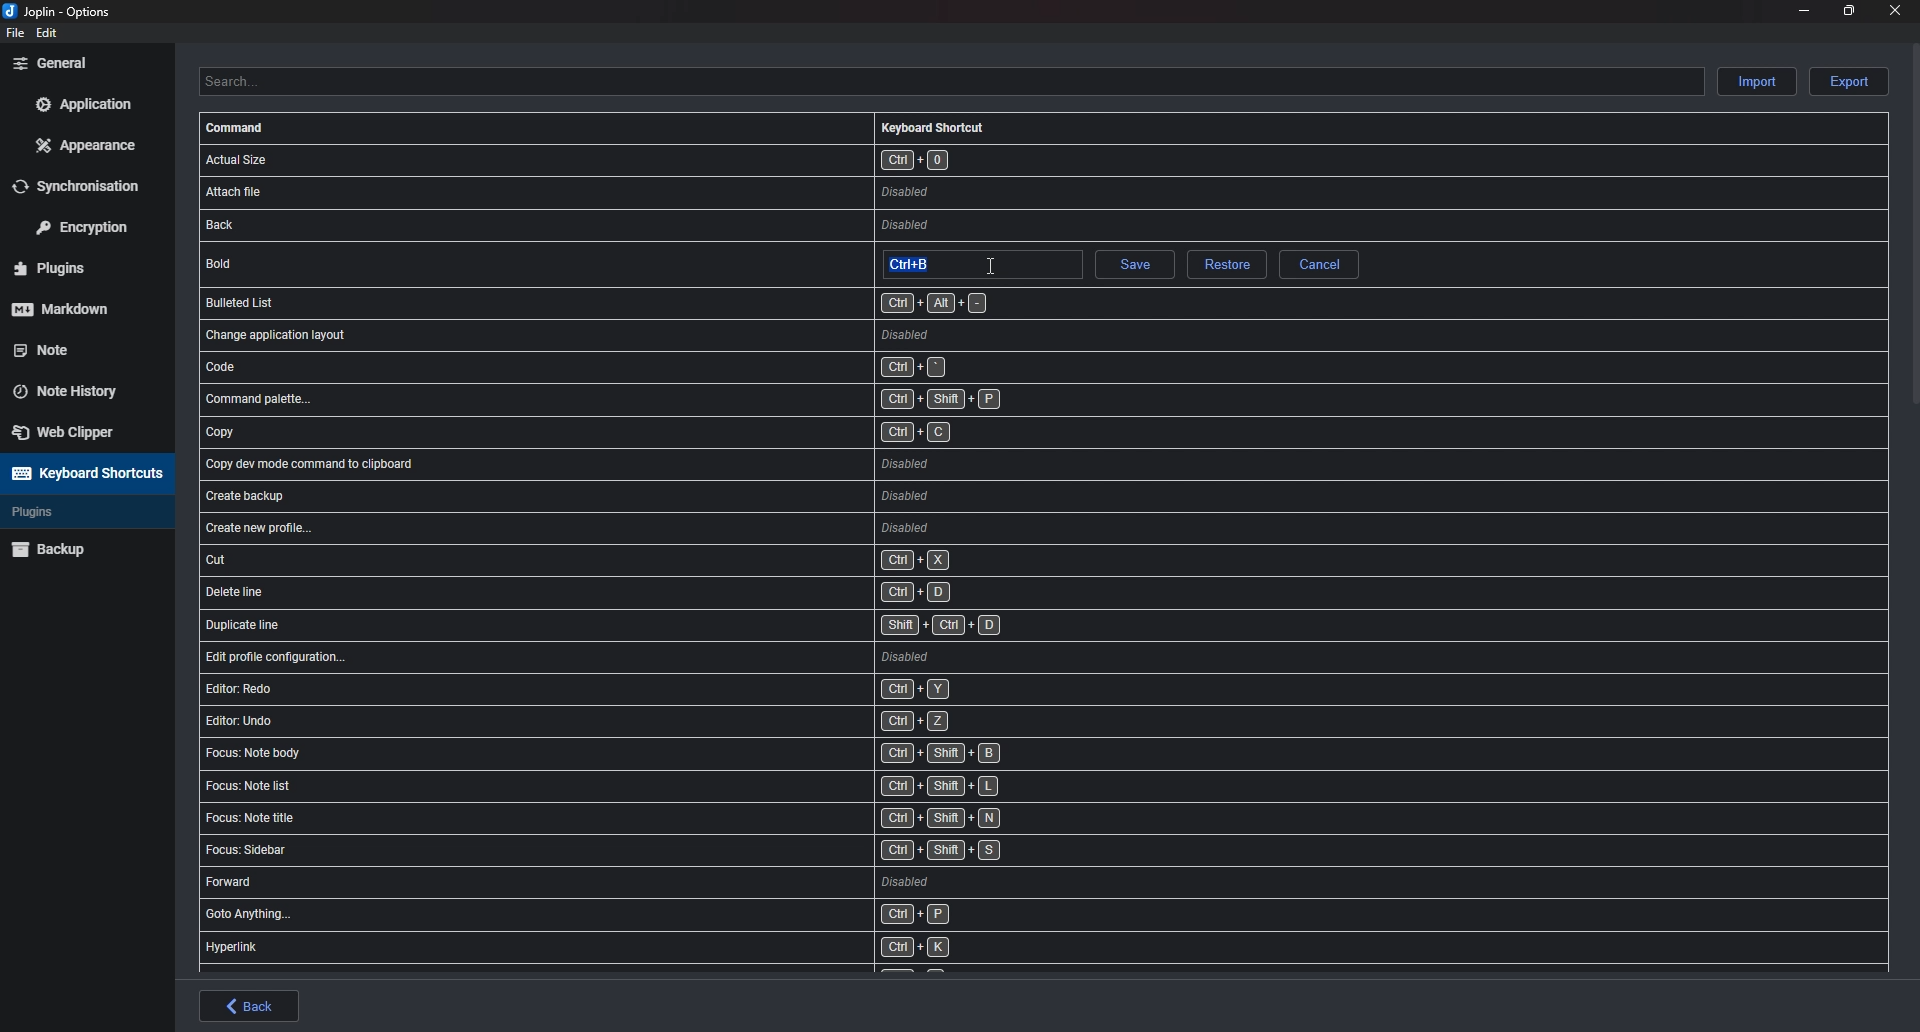  Describe the element at coordinates (663, 753) in the screenshot. I see `shortcut` at that location.